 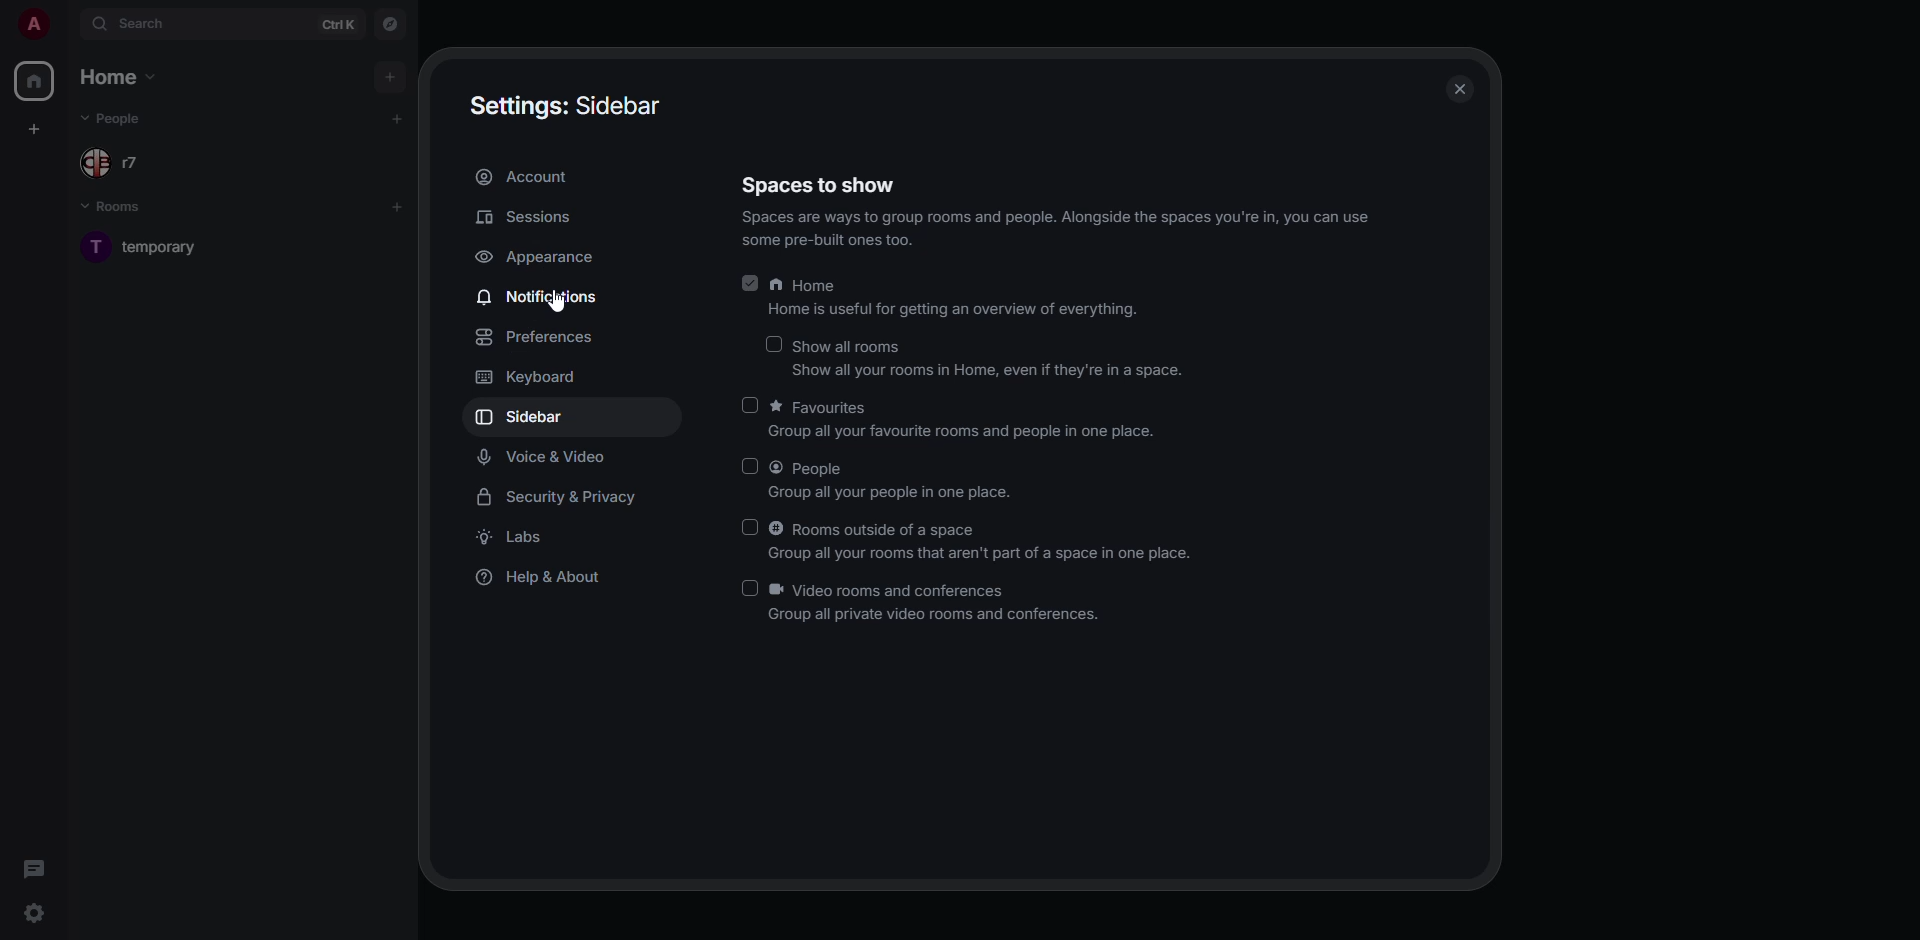 What do you see at coordinates (537, 256) in the screenshot?
I see `appearance` at bounding box center [537, 256].